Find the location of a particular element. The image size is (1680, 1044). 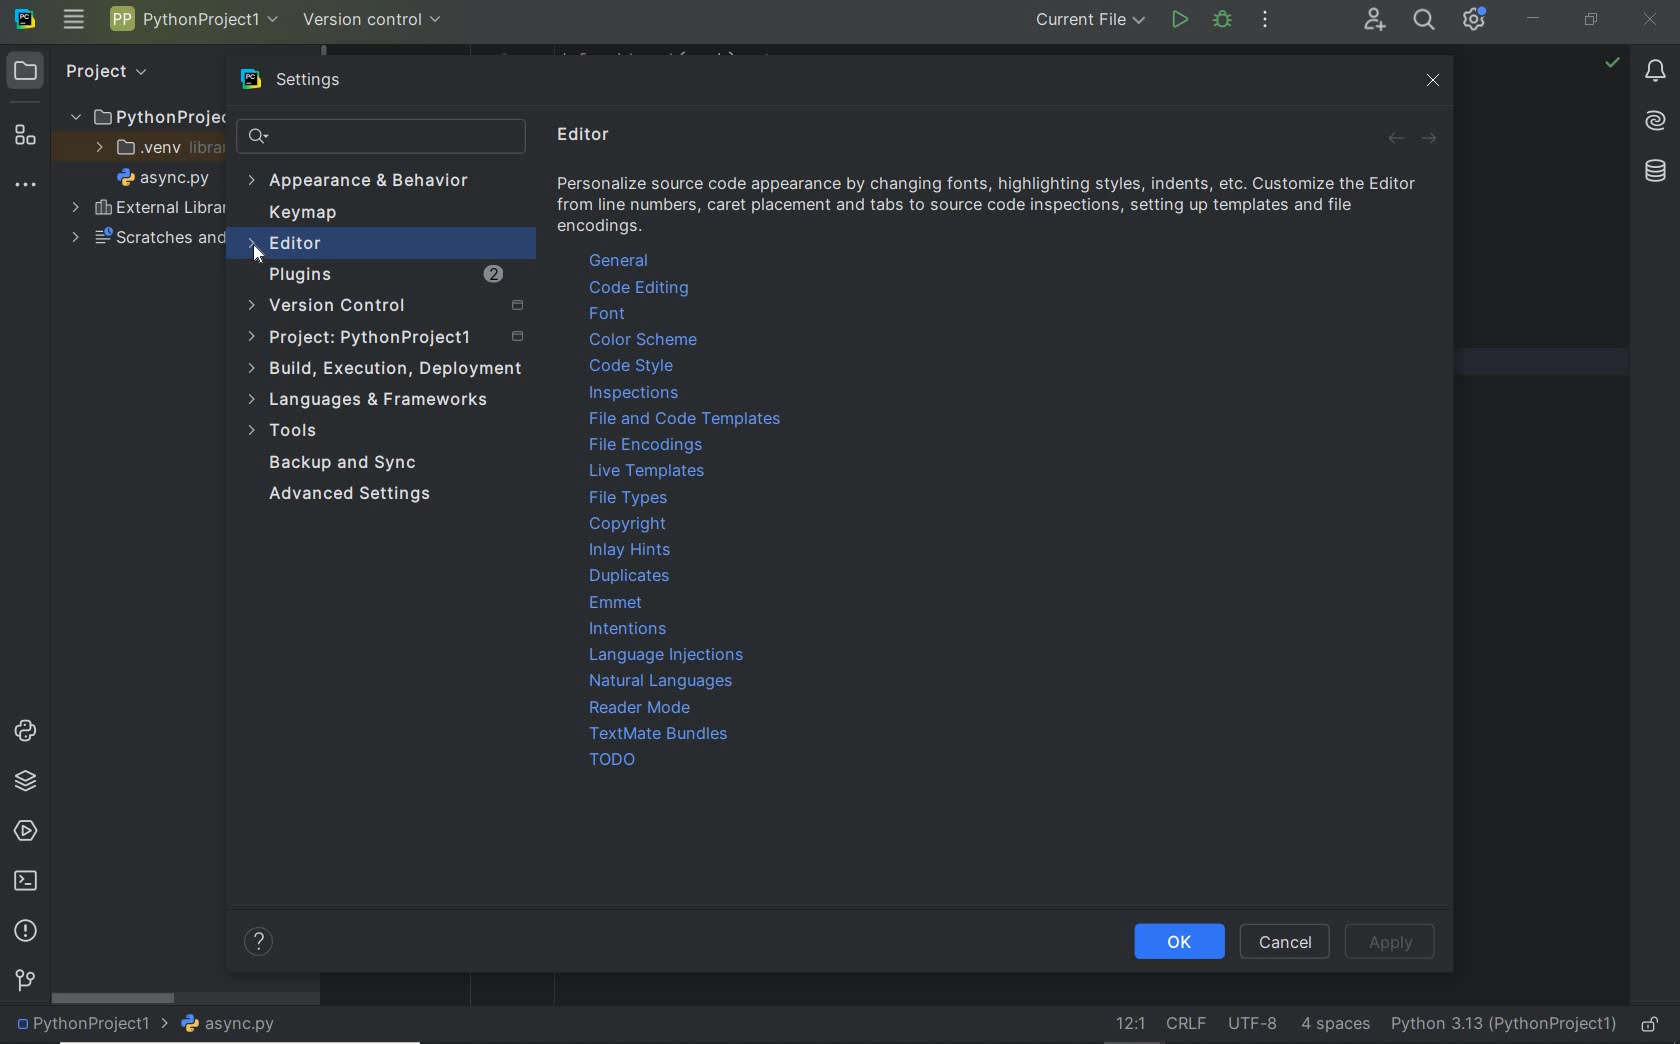

Tools is located at coordinates (284, 431).